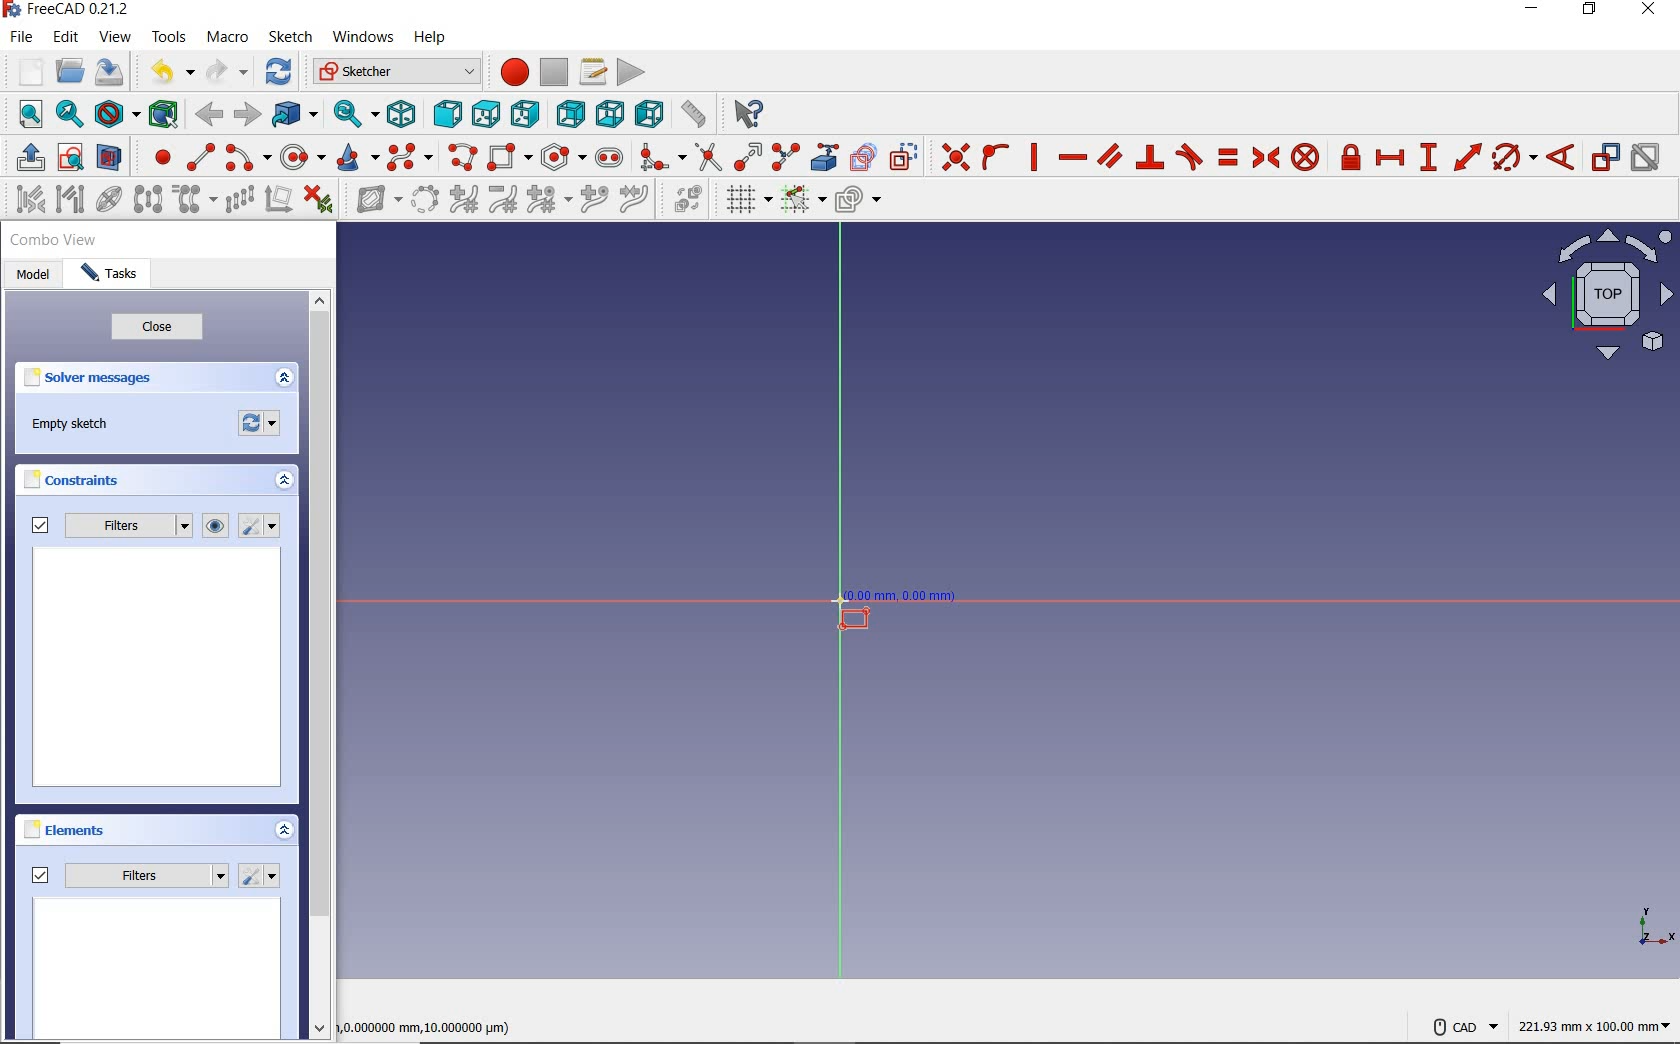  Describe the element at coordinates (1351, 157) in the screenshot. I see `constrain lock` at that location.